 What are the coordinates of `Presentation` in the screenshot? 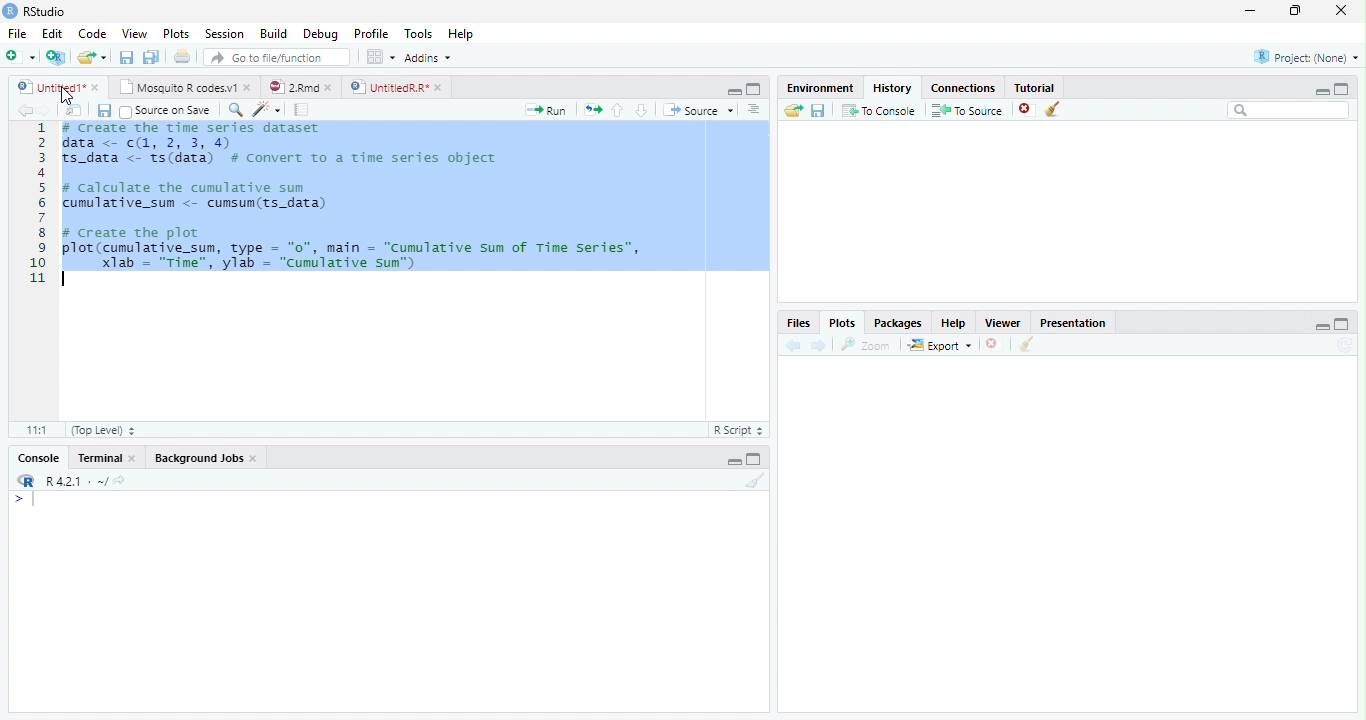 It's located at (1074, 324).